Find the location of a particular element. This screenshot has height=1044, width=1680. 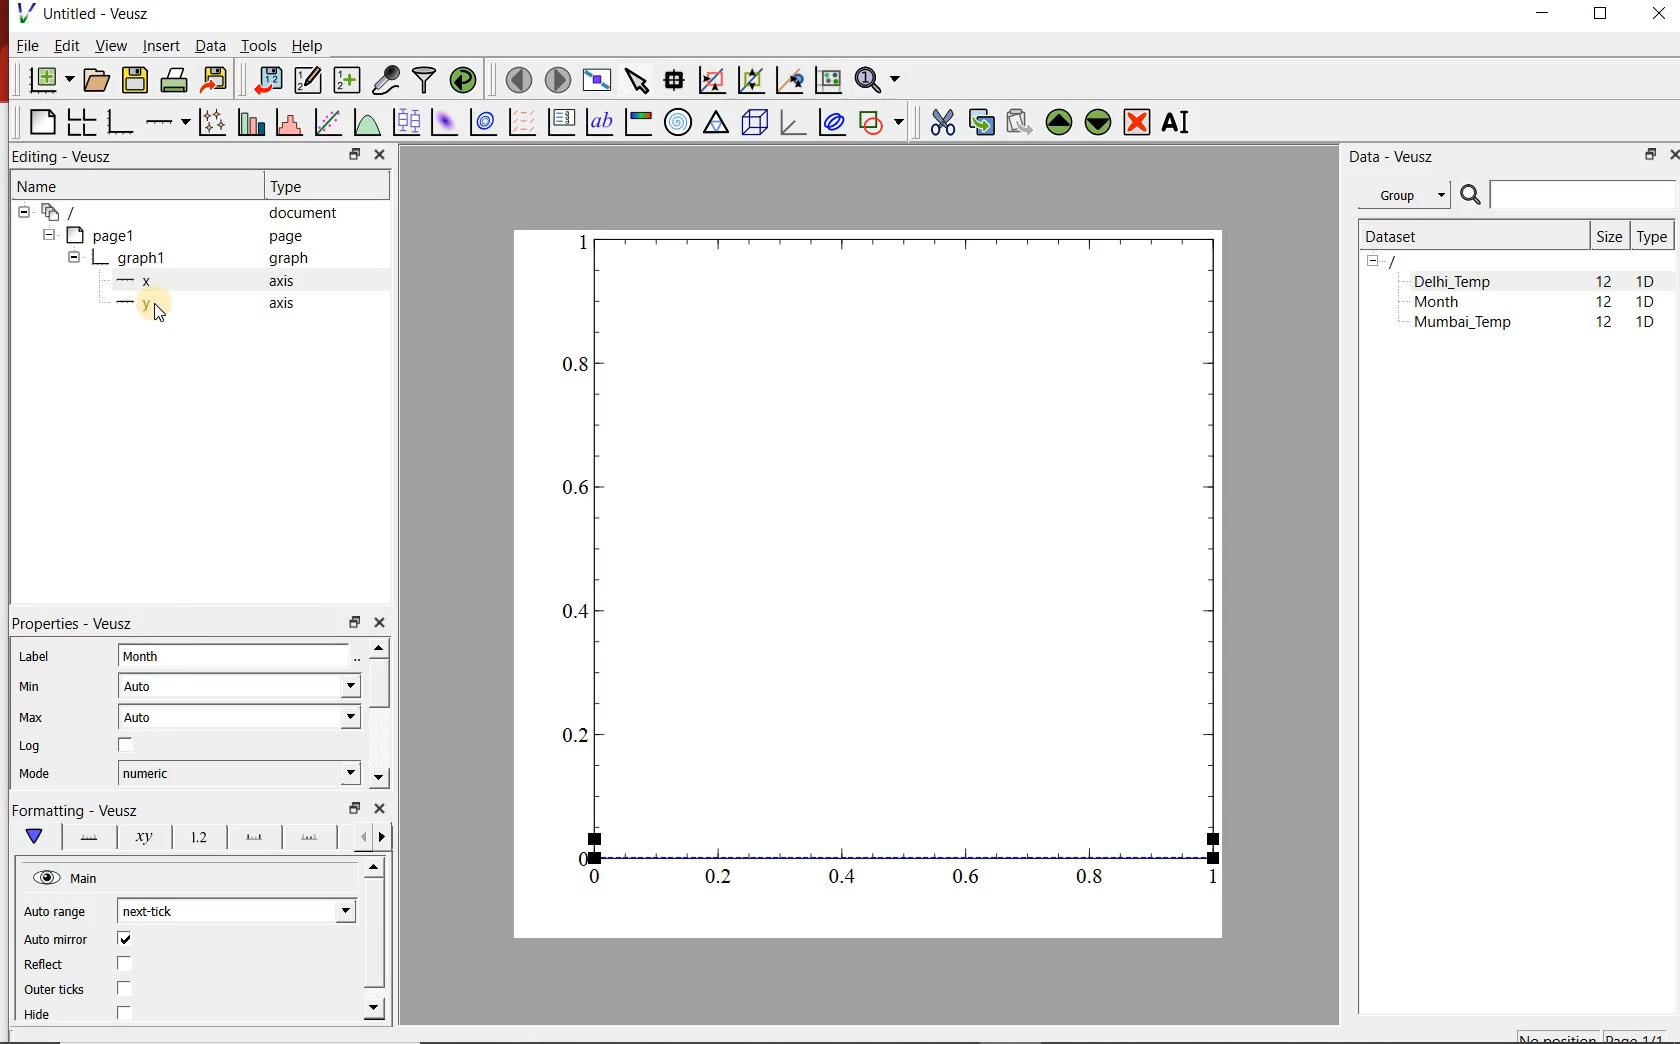

-x axis is located at coordinates (197, 282).